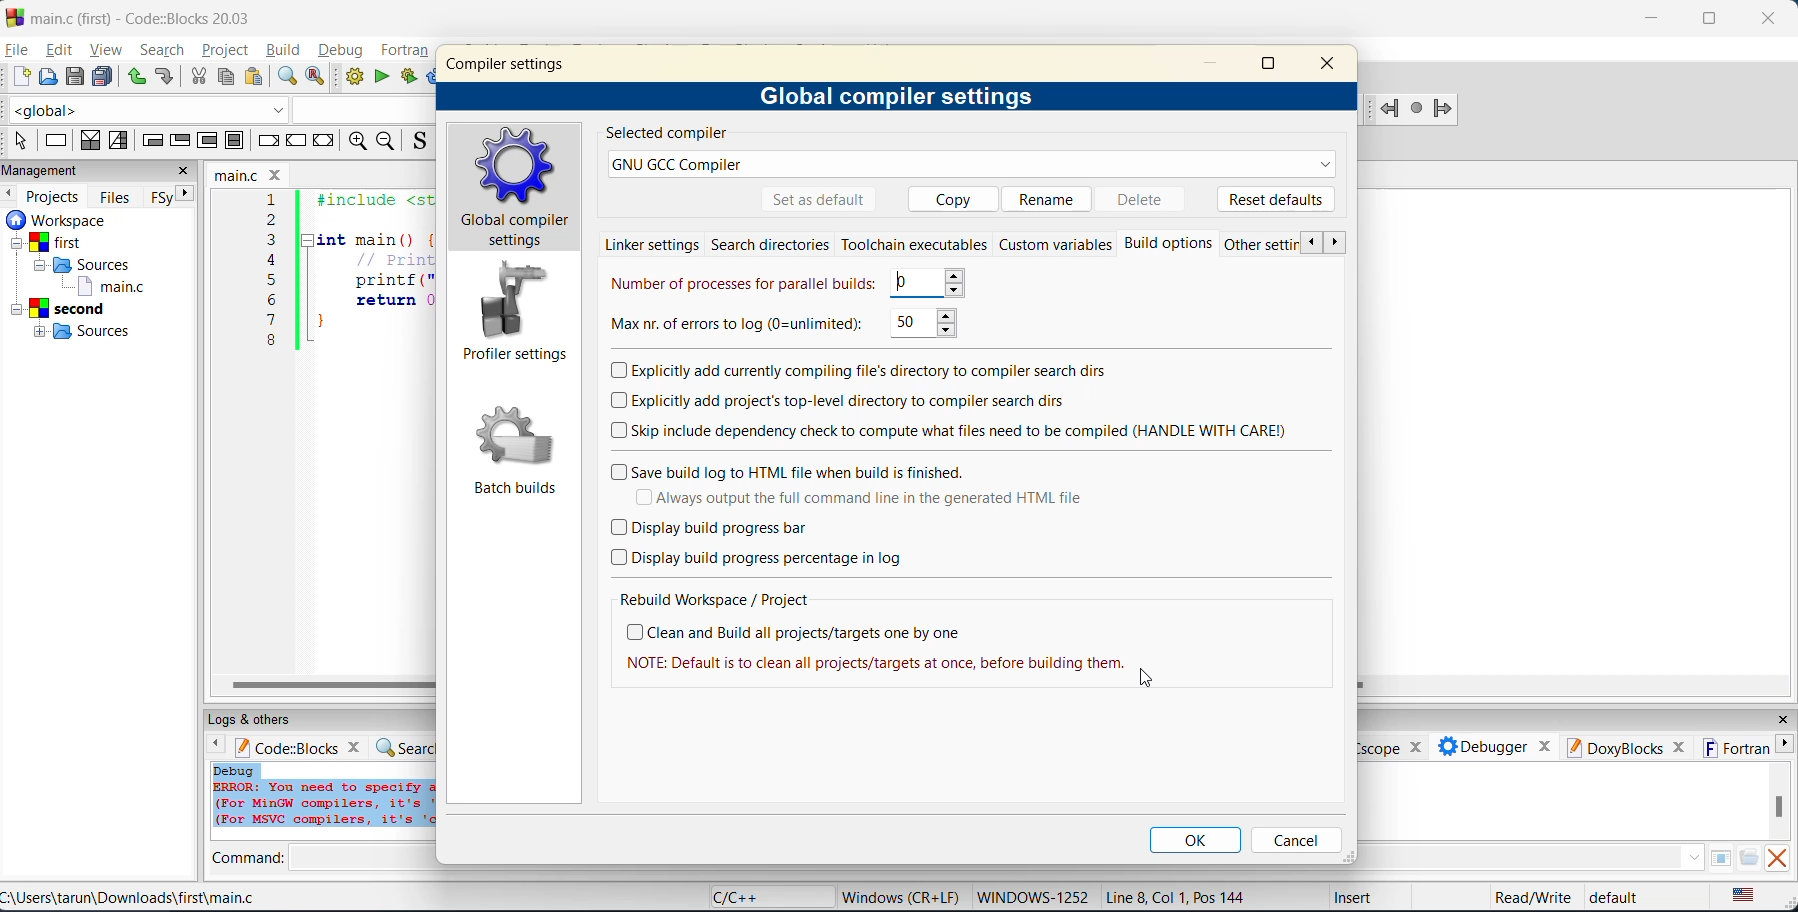 The height and width of the screenshot is (912, 1798). I want to click on save everything, so click(105, 77).